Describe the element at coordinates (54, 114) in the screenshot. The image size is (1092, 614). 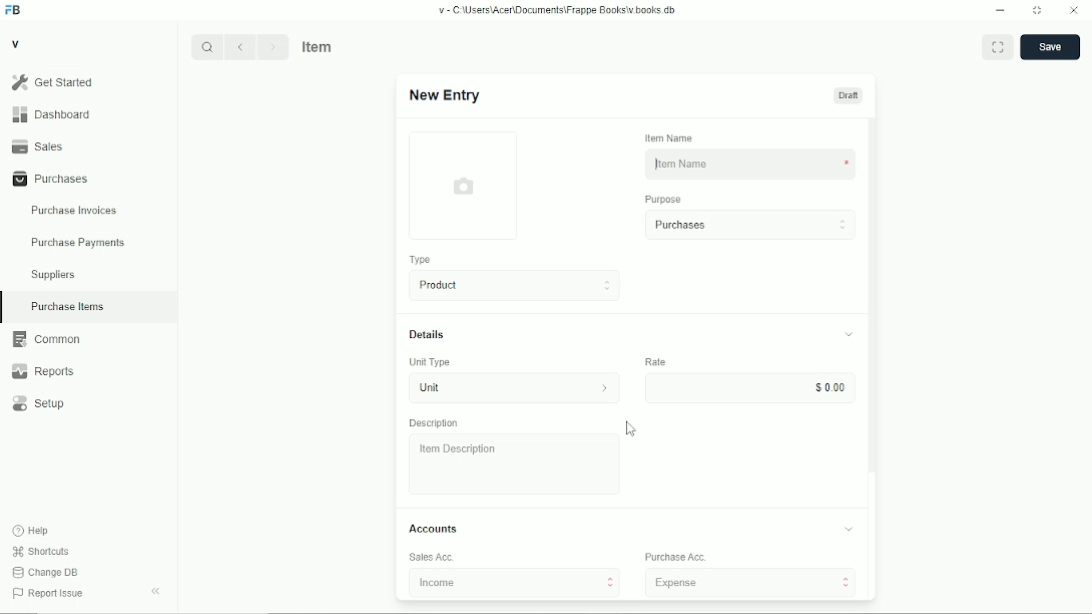
I see `dashboard` at that location.